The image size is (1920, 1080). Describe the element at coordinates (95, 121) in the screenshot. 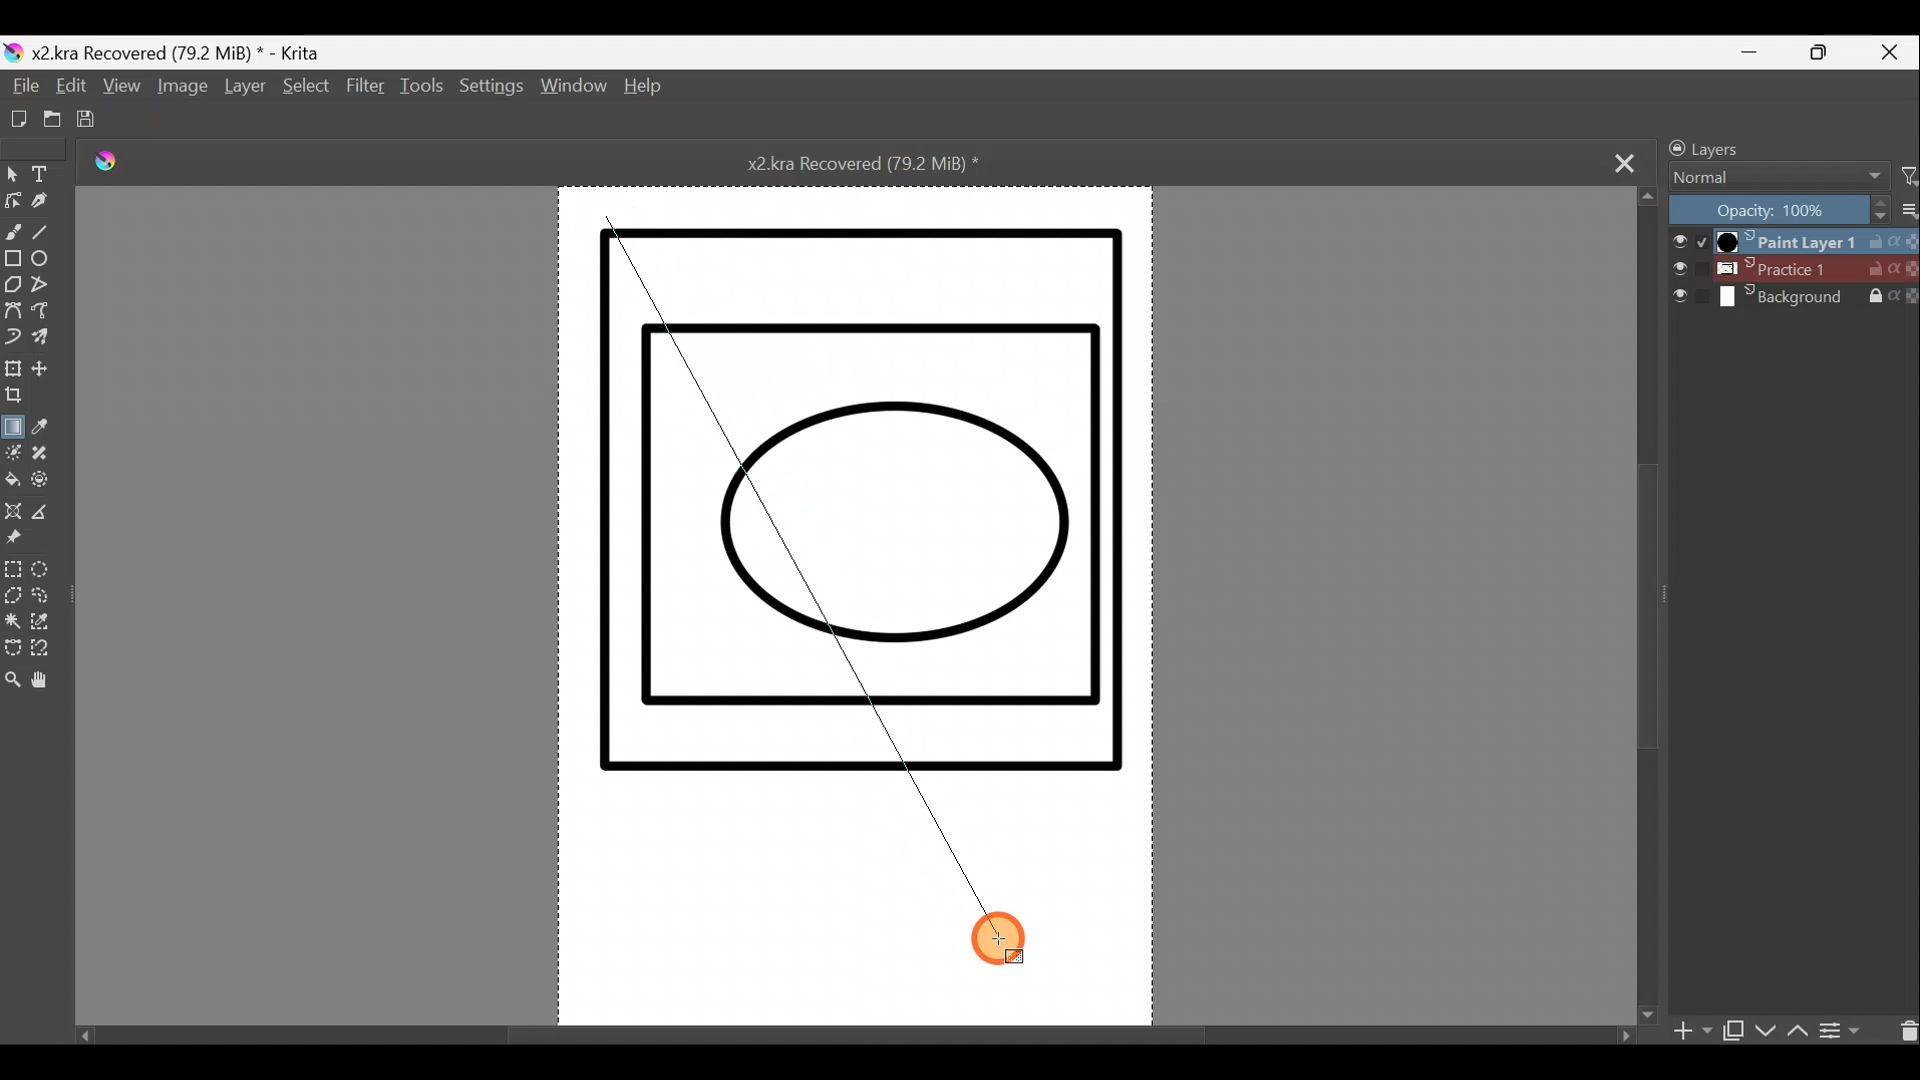

I see `Save` at that location.